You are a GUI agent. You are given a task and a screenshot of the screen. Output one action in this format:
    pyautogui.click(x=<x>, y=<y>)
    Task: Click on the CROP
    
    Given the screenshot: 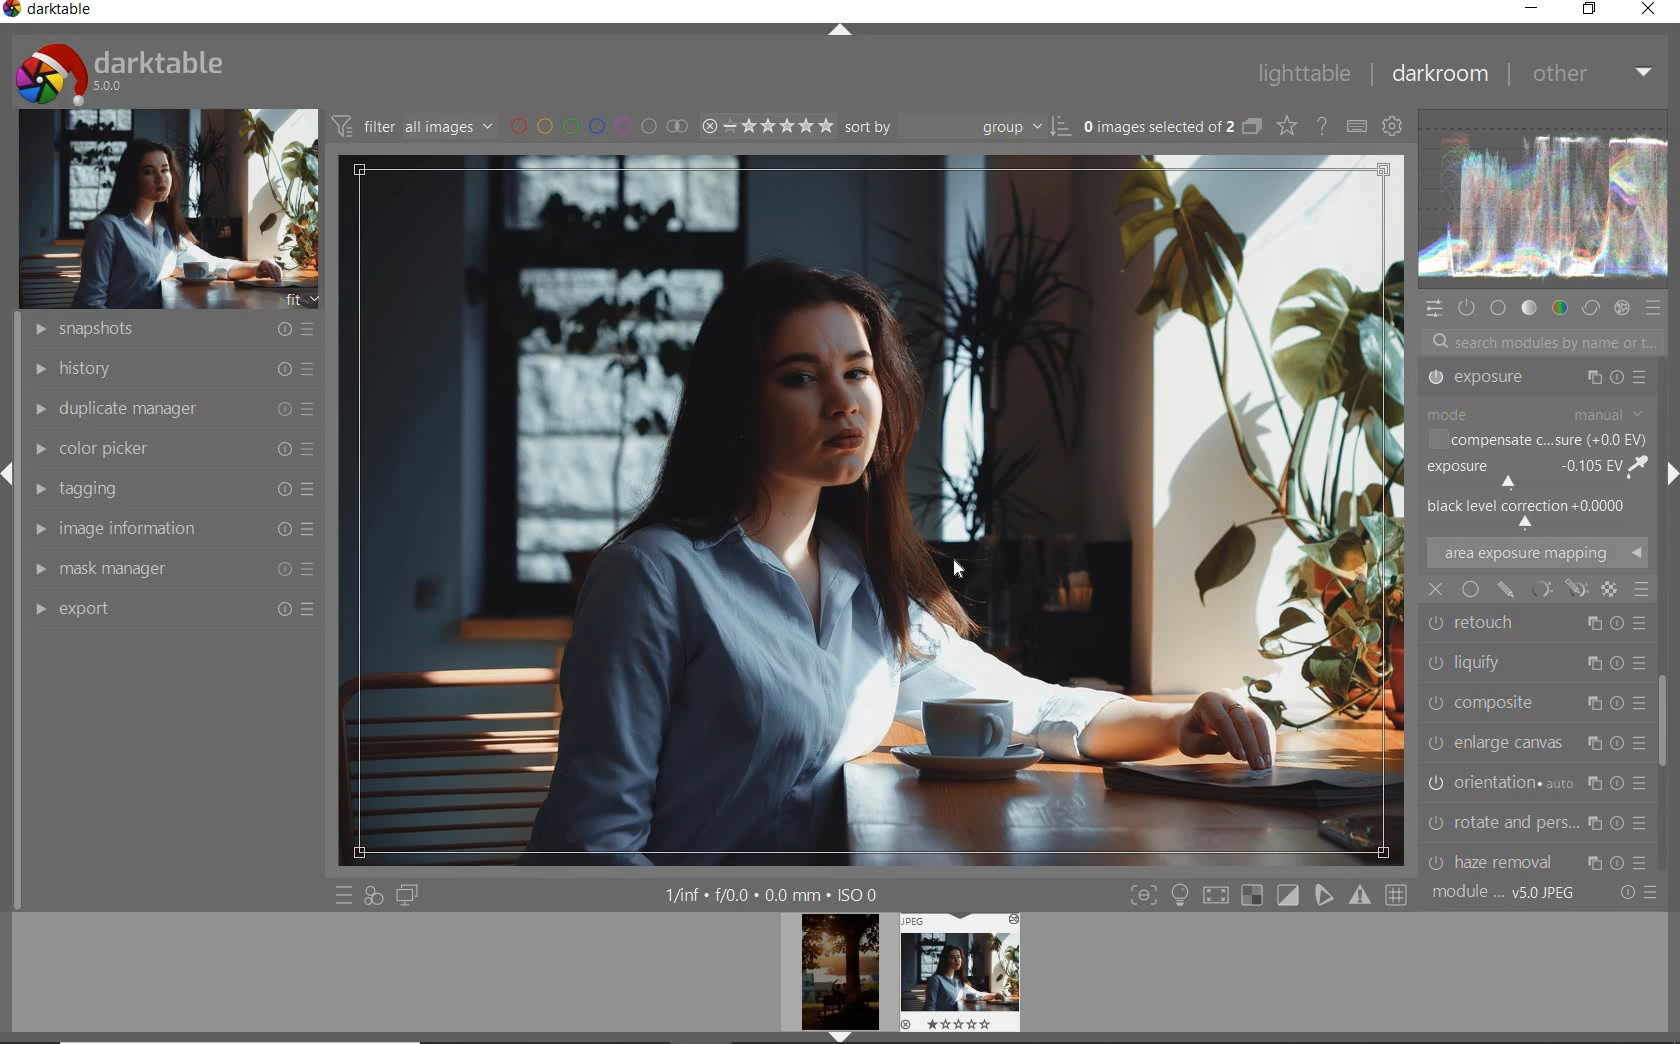 What is the action you would take?
    pyautogui.click(x=1536, y=381)
    